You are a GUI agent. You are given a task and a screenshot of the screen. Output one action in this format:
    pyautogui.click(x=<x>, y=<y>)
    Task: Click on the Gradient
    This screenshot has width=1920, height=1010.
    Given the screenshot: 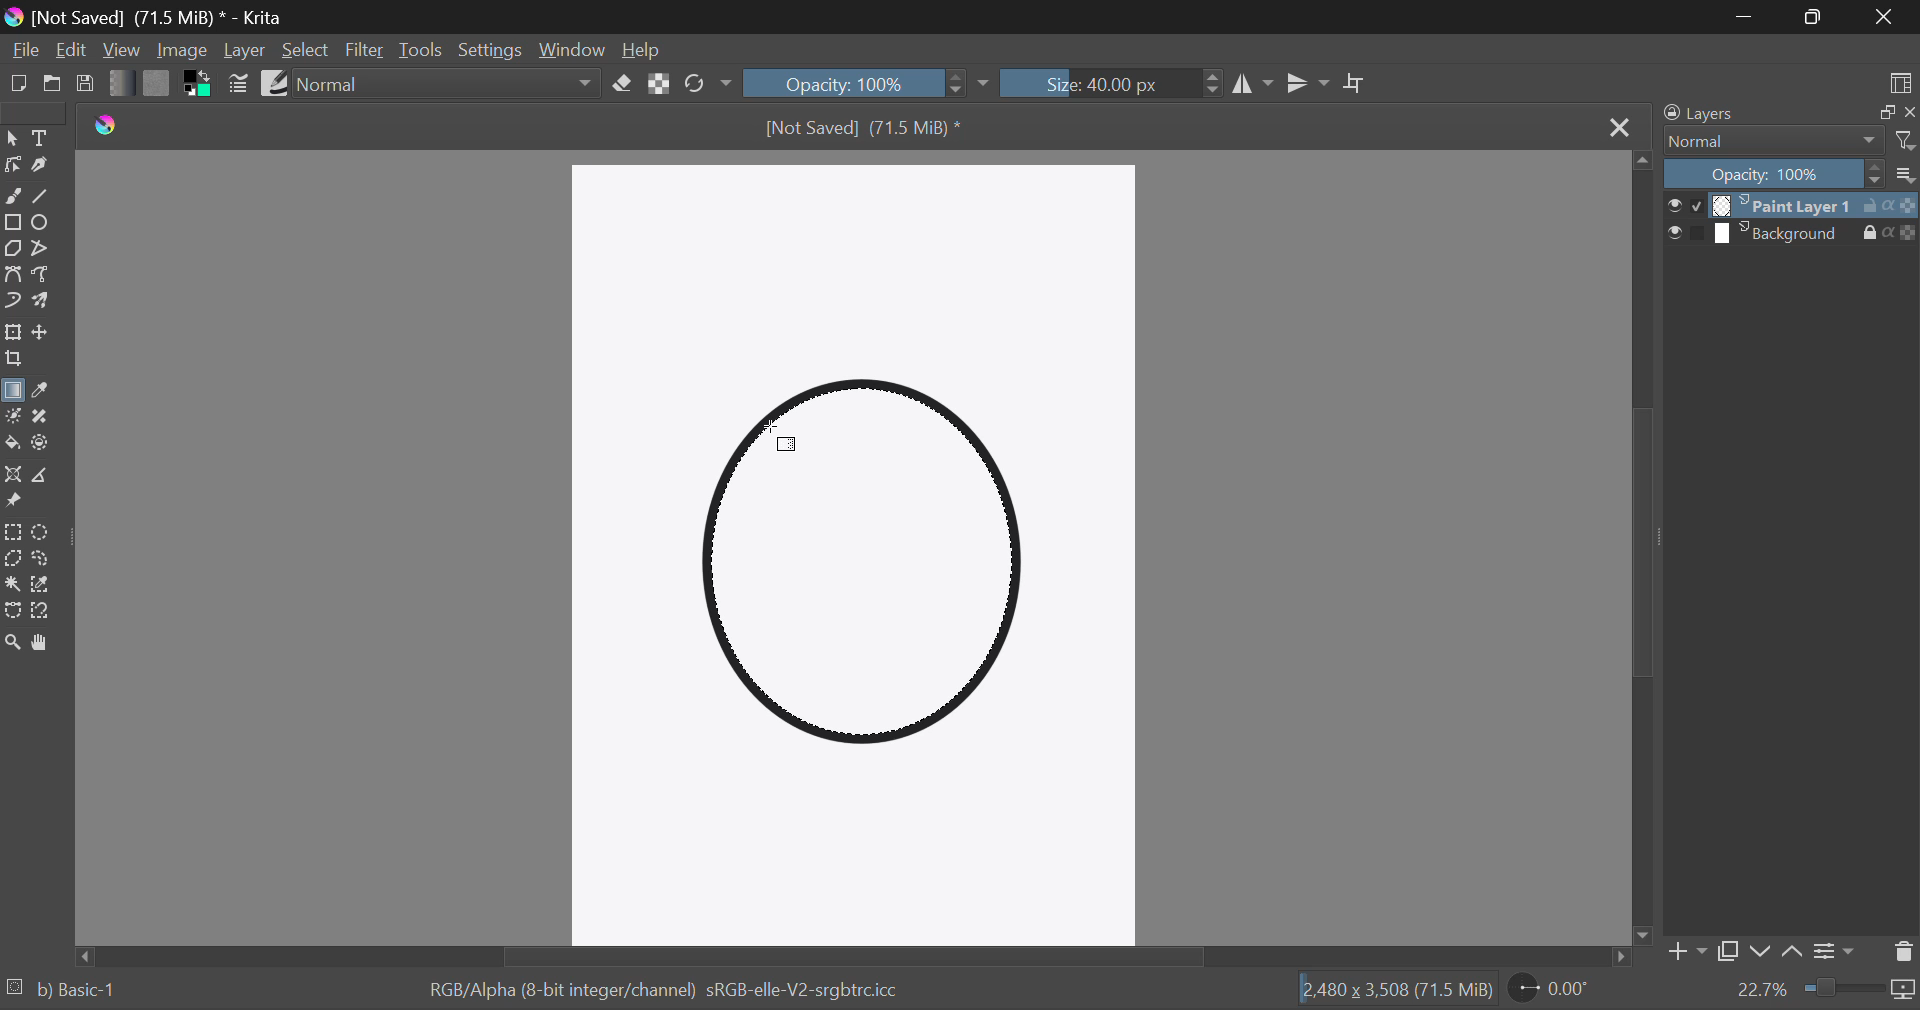 What is the action you would take?
    pyautogui.click(x=126, y=86)
    